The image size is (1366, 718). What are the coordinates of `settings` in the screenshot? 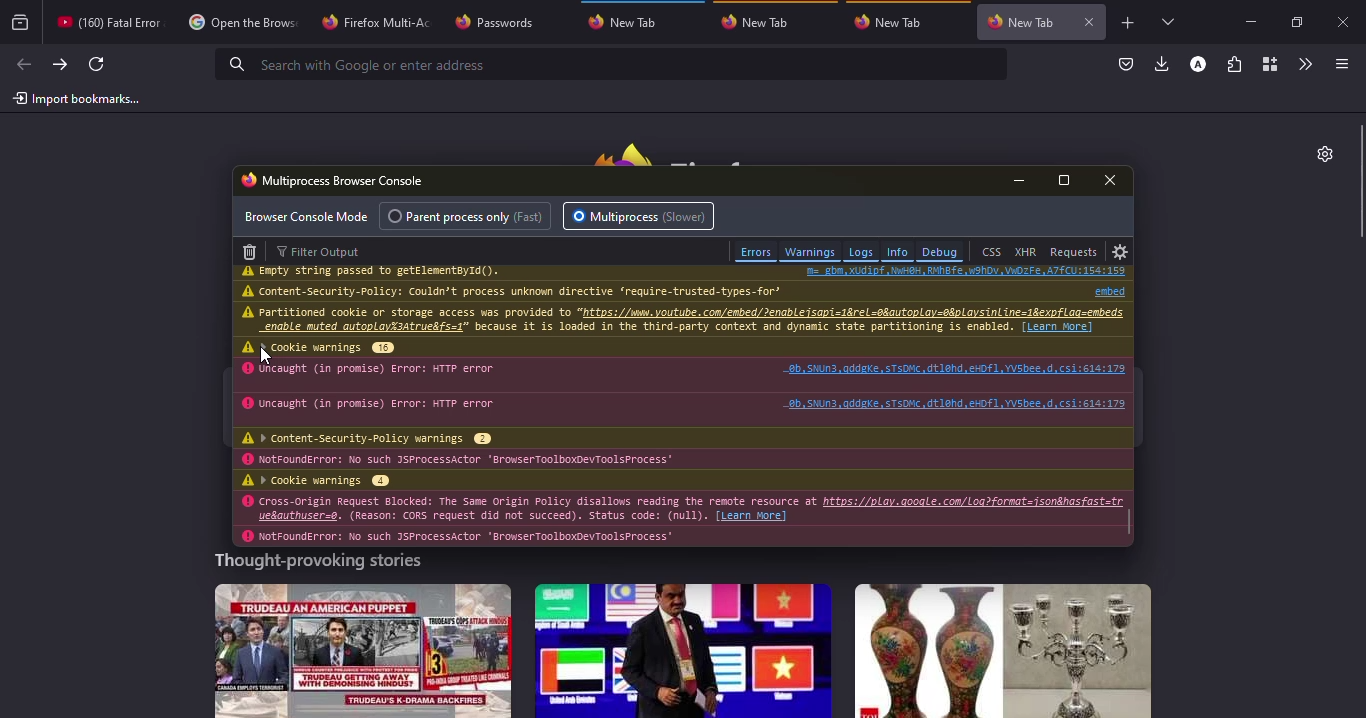 It's located at (1121, 252).